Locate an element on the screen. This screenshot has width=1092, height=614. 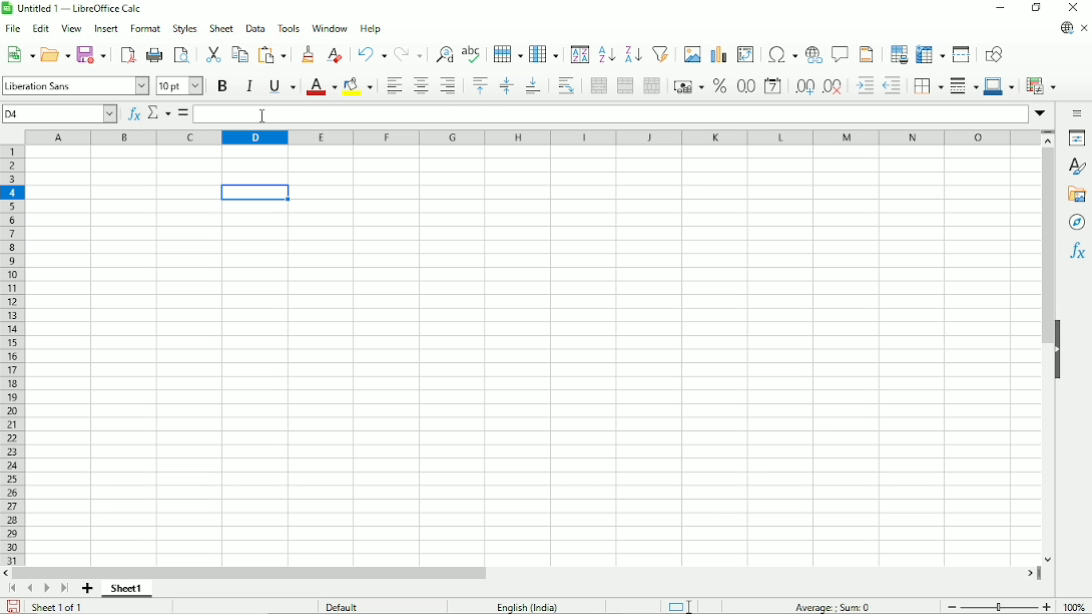
Sheet 1 of 1 is located at coordinates (57, 606).